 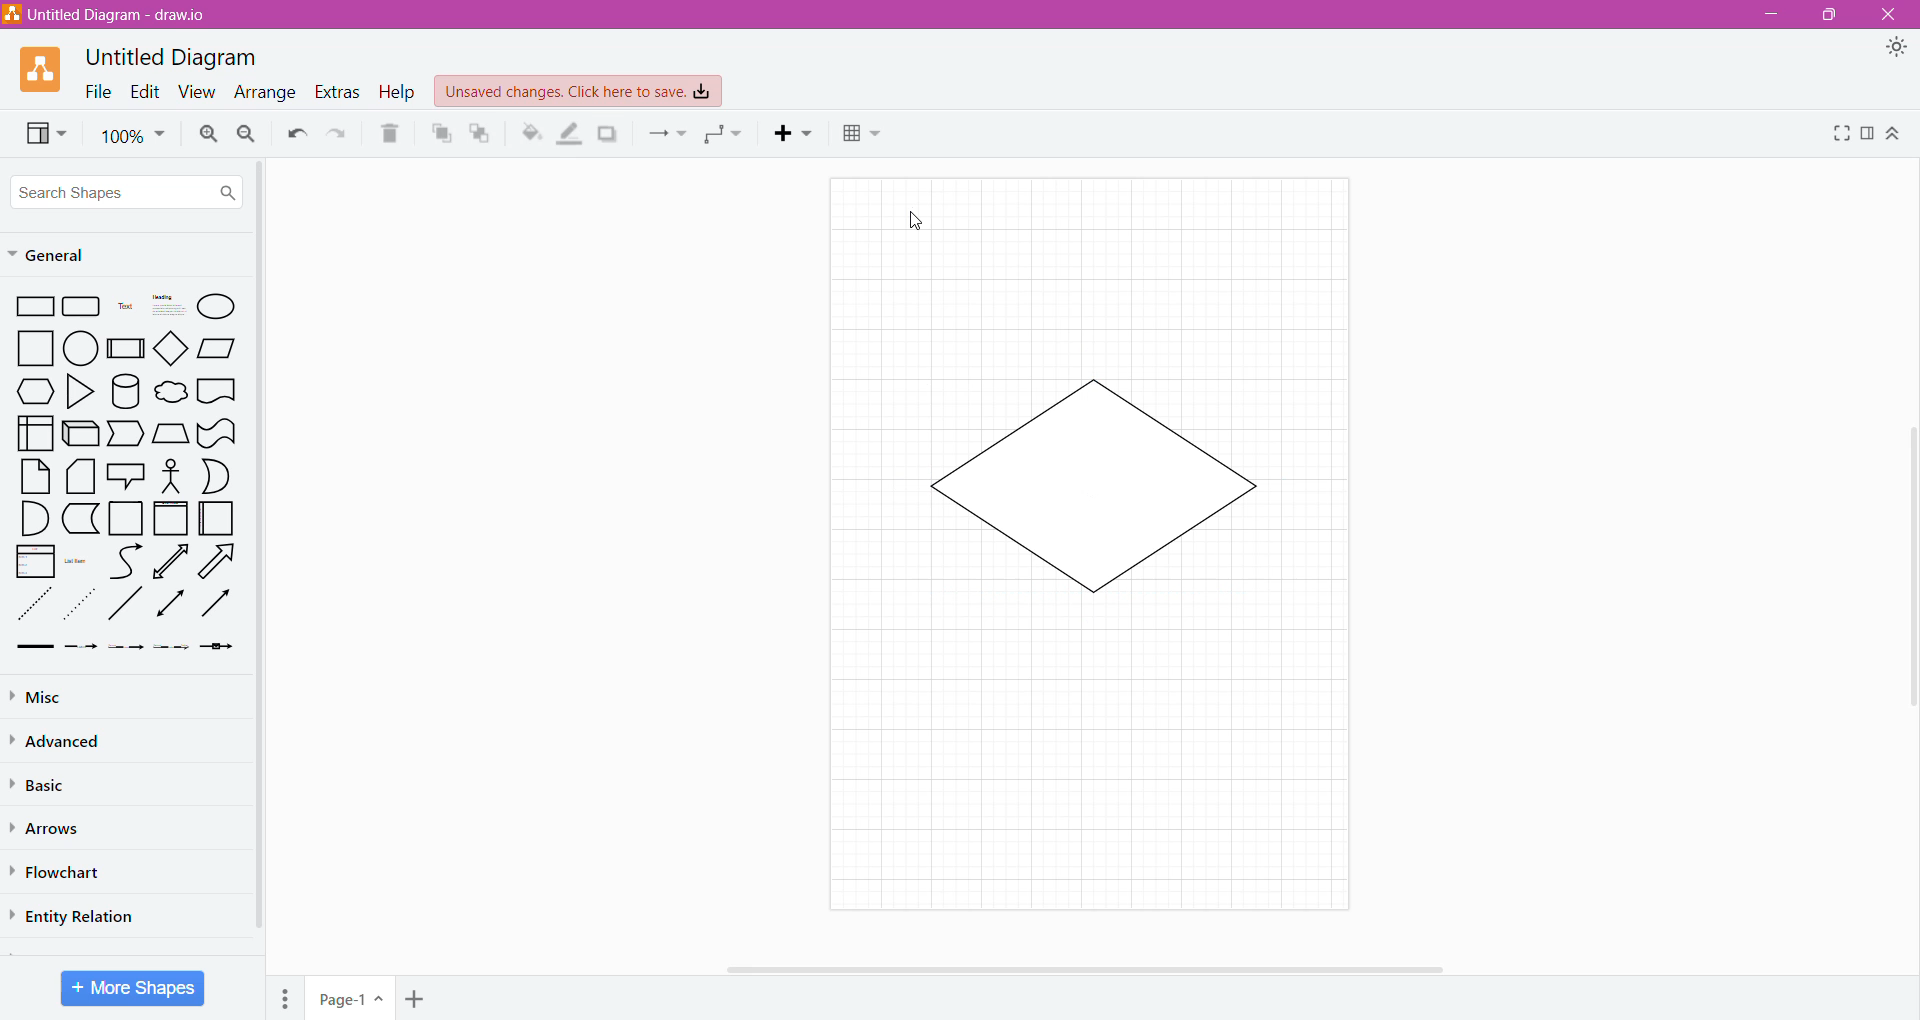 I want to click on Cursor AFTER_LAST_ACTION, so click(x=916, y=221).